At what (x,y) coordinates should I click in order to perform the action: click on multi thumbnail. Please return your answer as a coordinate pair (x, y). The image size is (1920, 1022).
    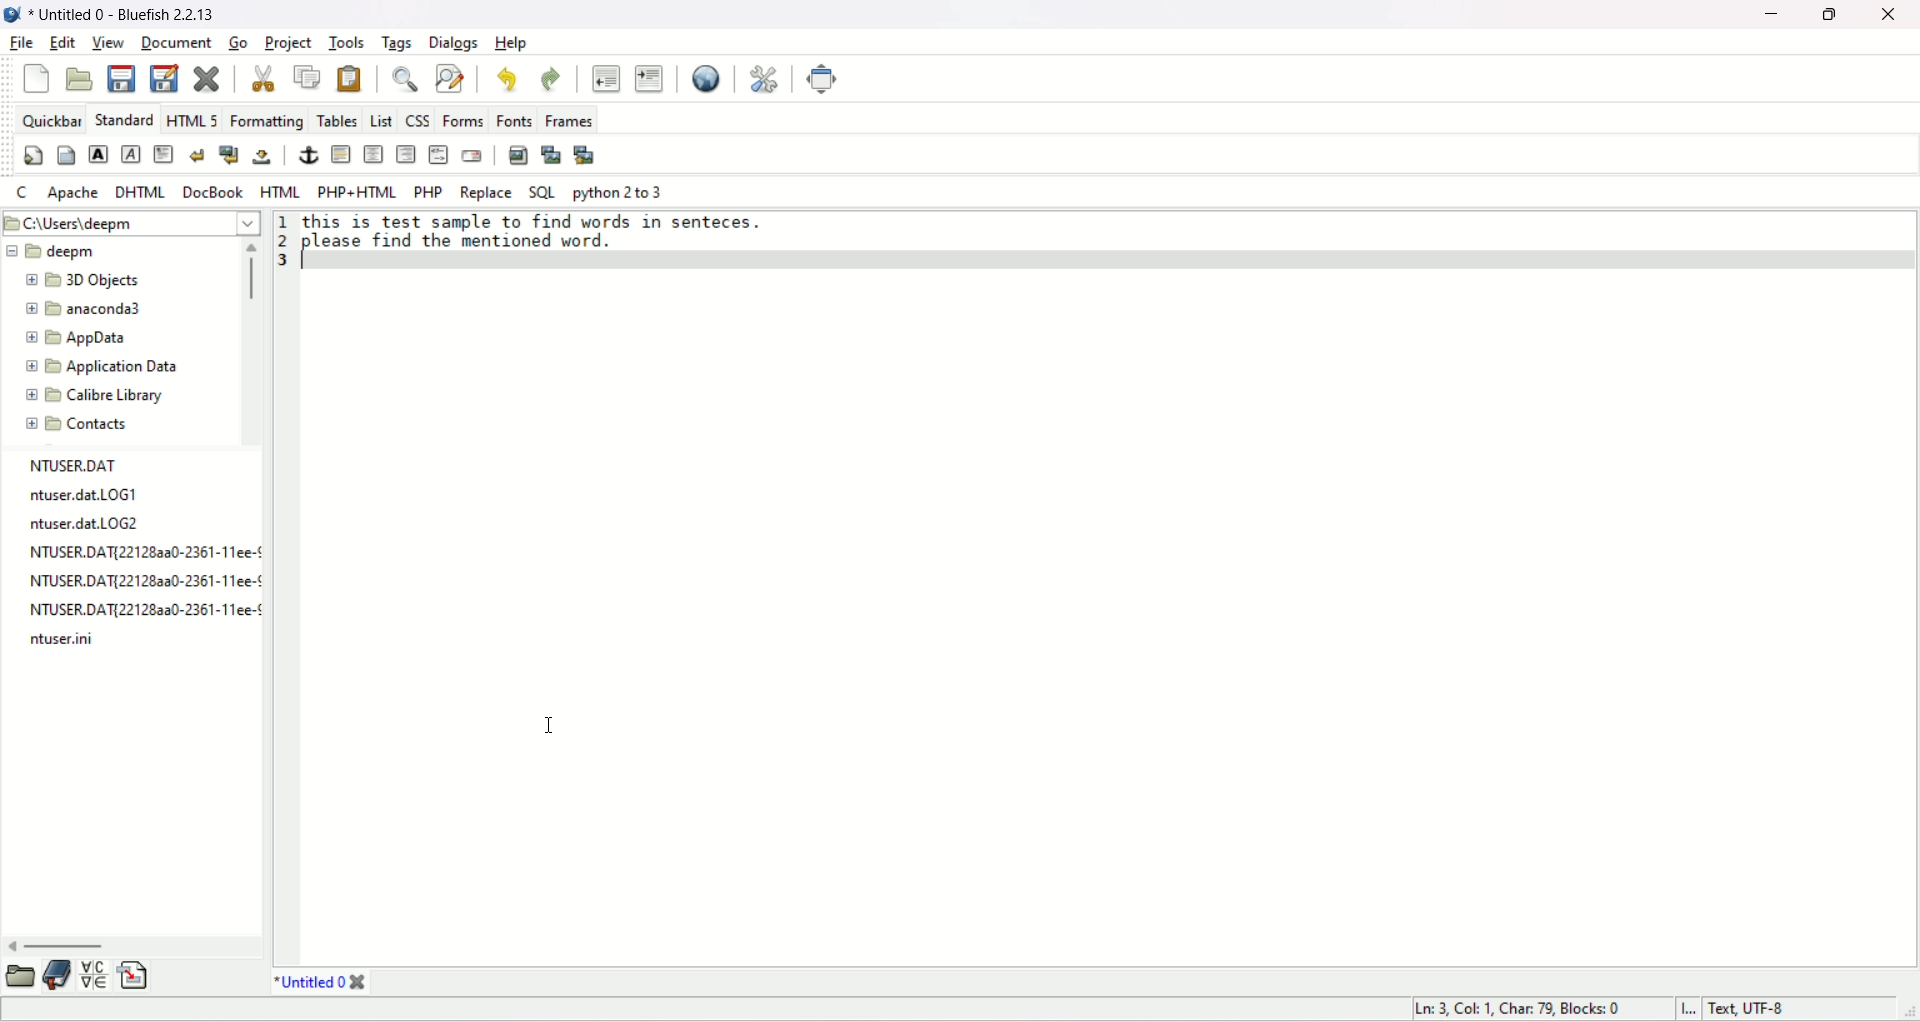
    Looking at the image, I should click on (584, 154).